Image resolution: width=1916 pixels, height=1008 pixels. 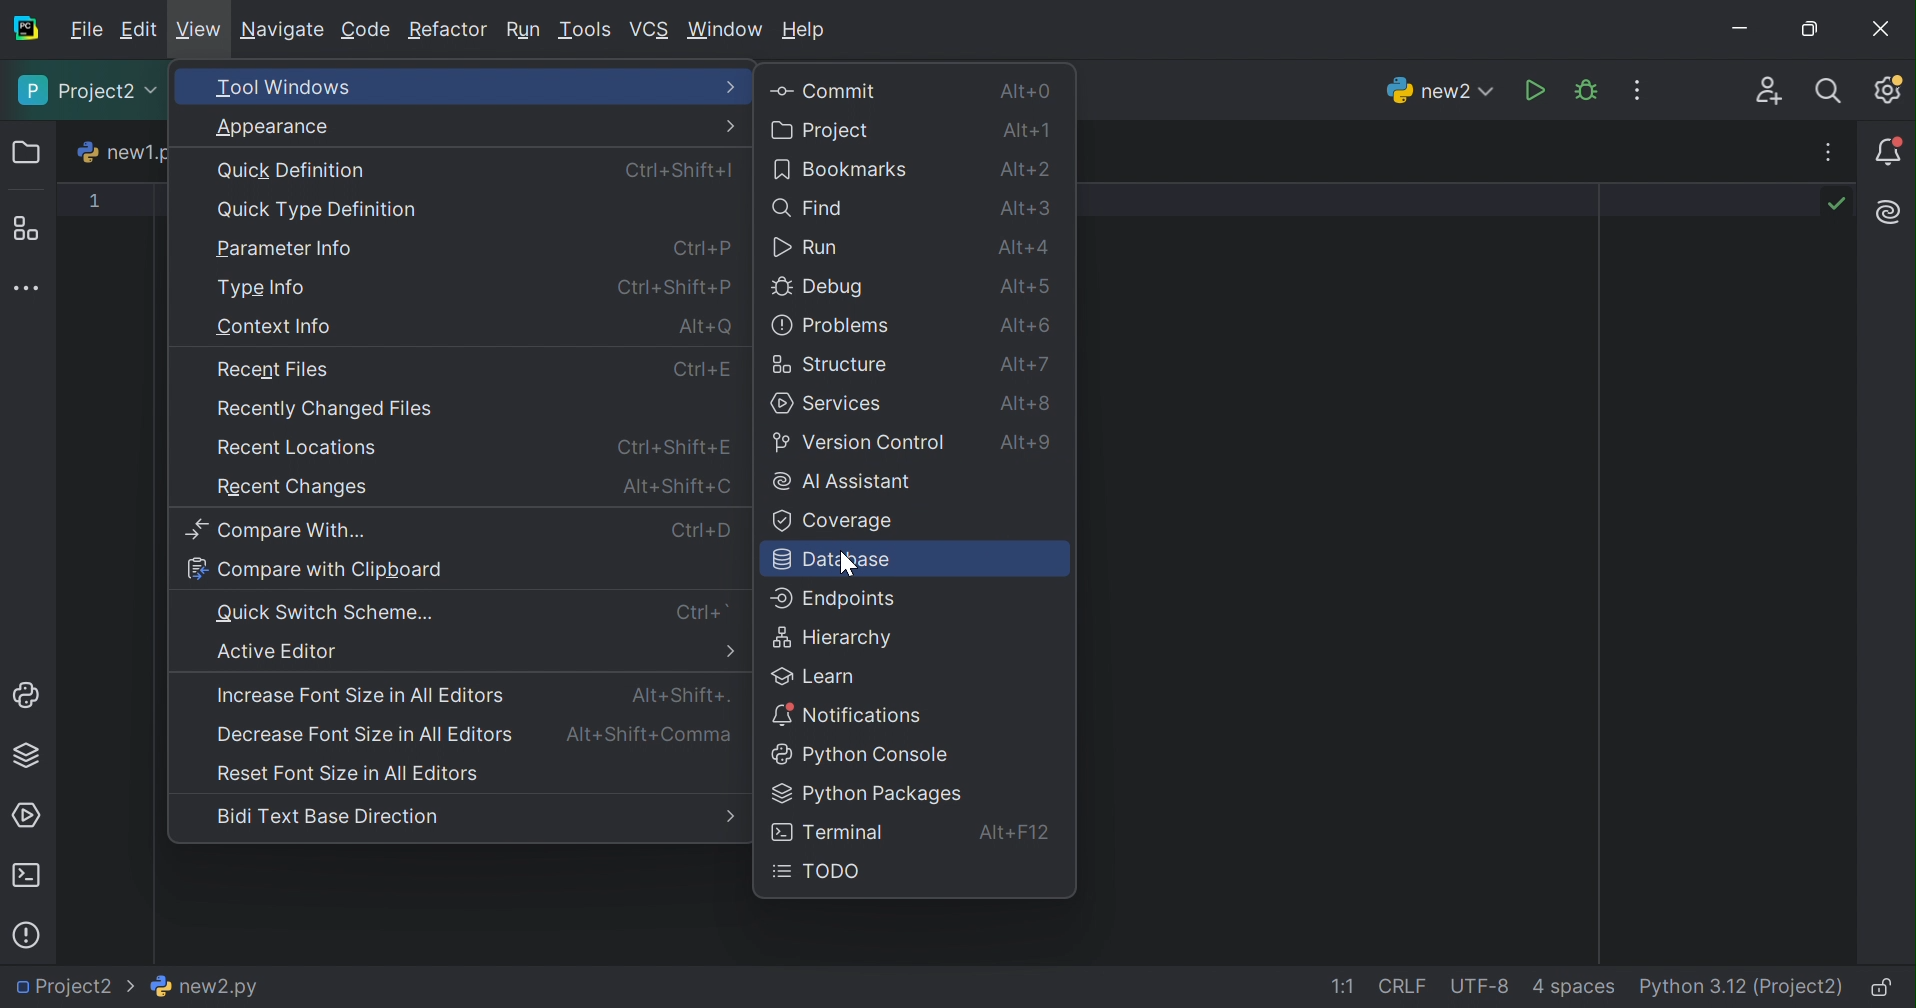 I want to click on Recent files, tab actions, and more, so click(x=1823, y=153).